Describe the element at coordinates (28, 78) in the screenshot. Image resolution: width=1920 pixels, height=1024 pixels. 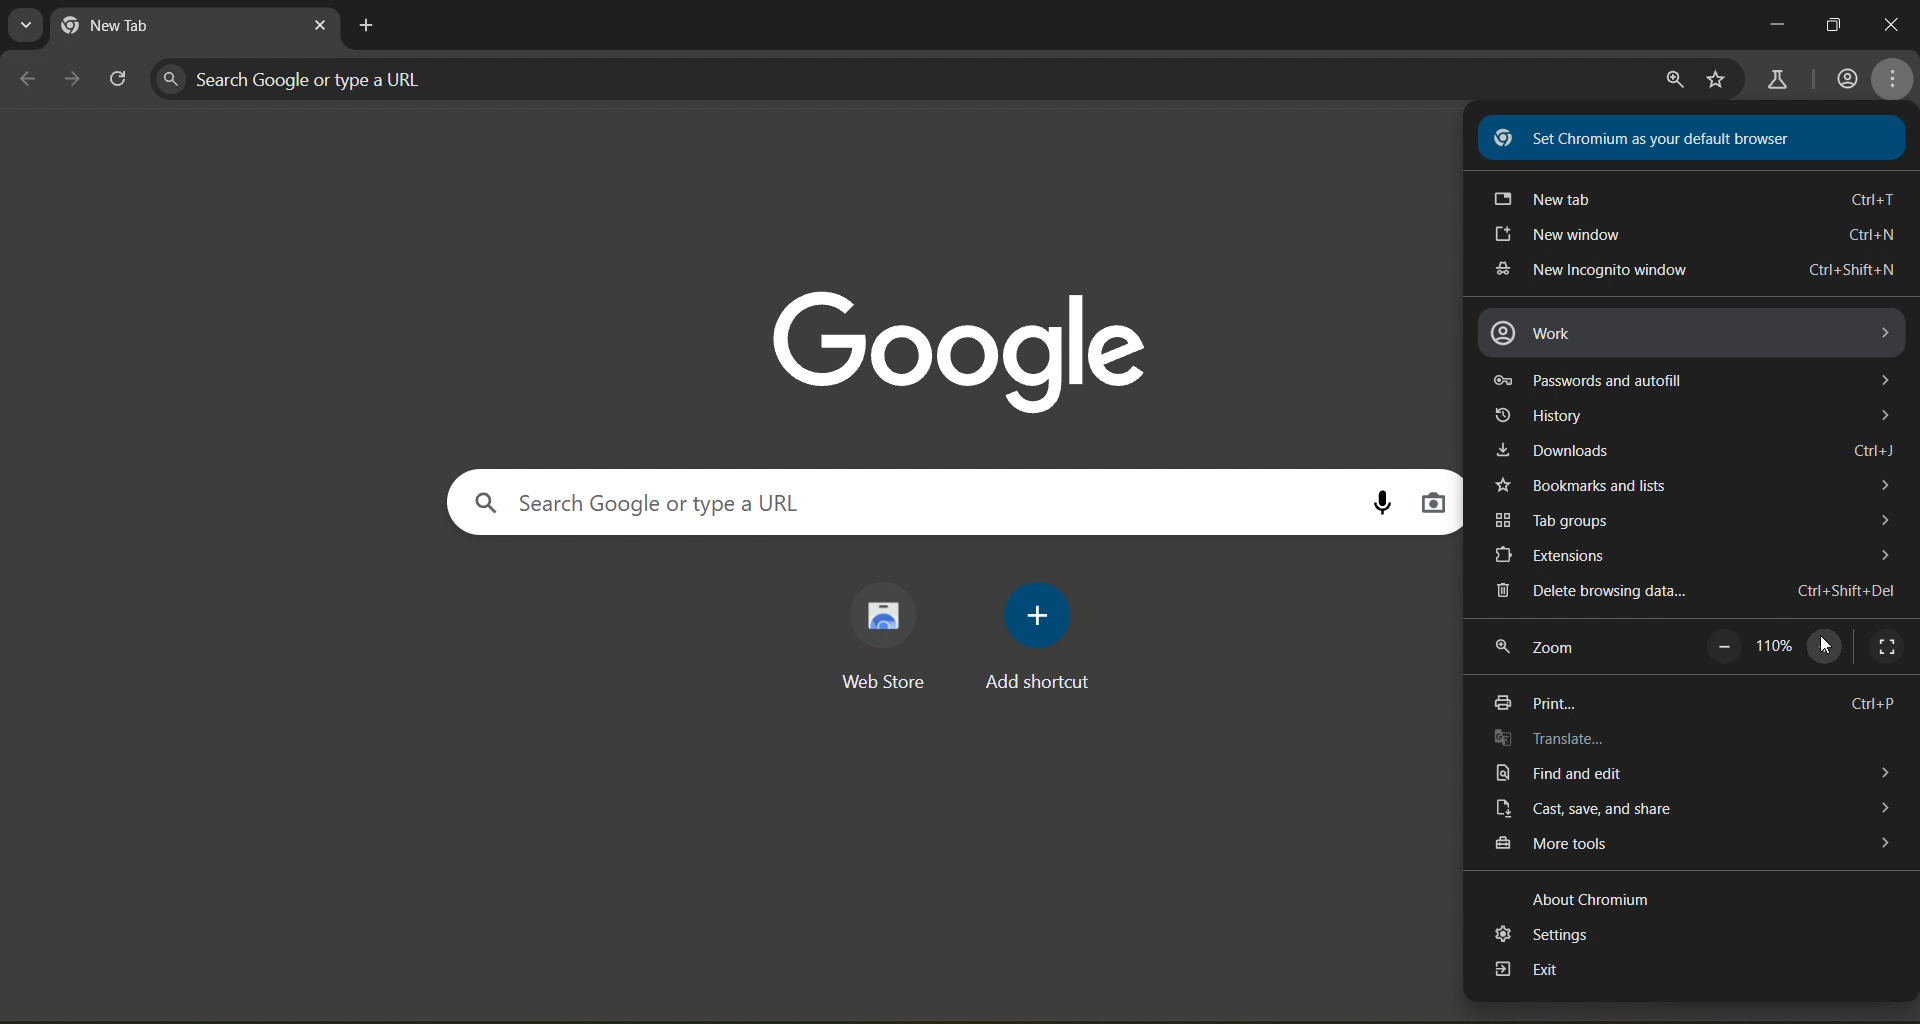
I see `go back one page` at that location.